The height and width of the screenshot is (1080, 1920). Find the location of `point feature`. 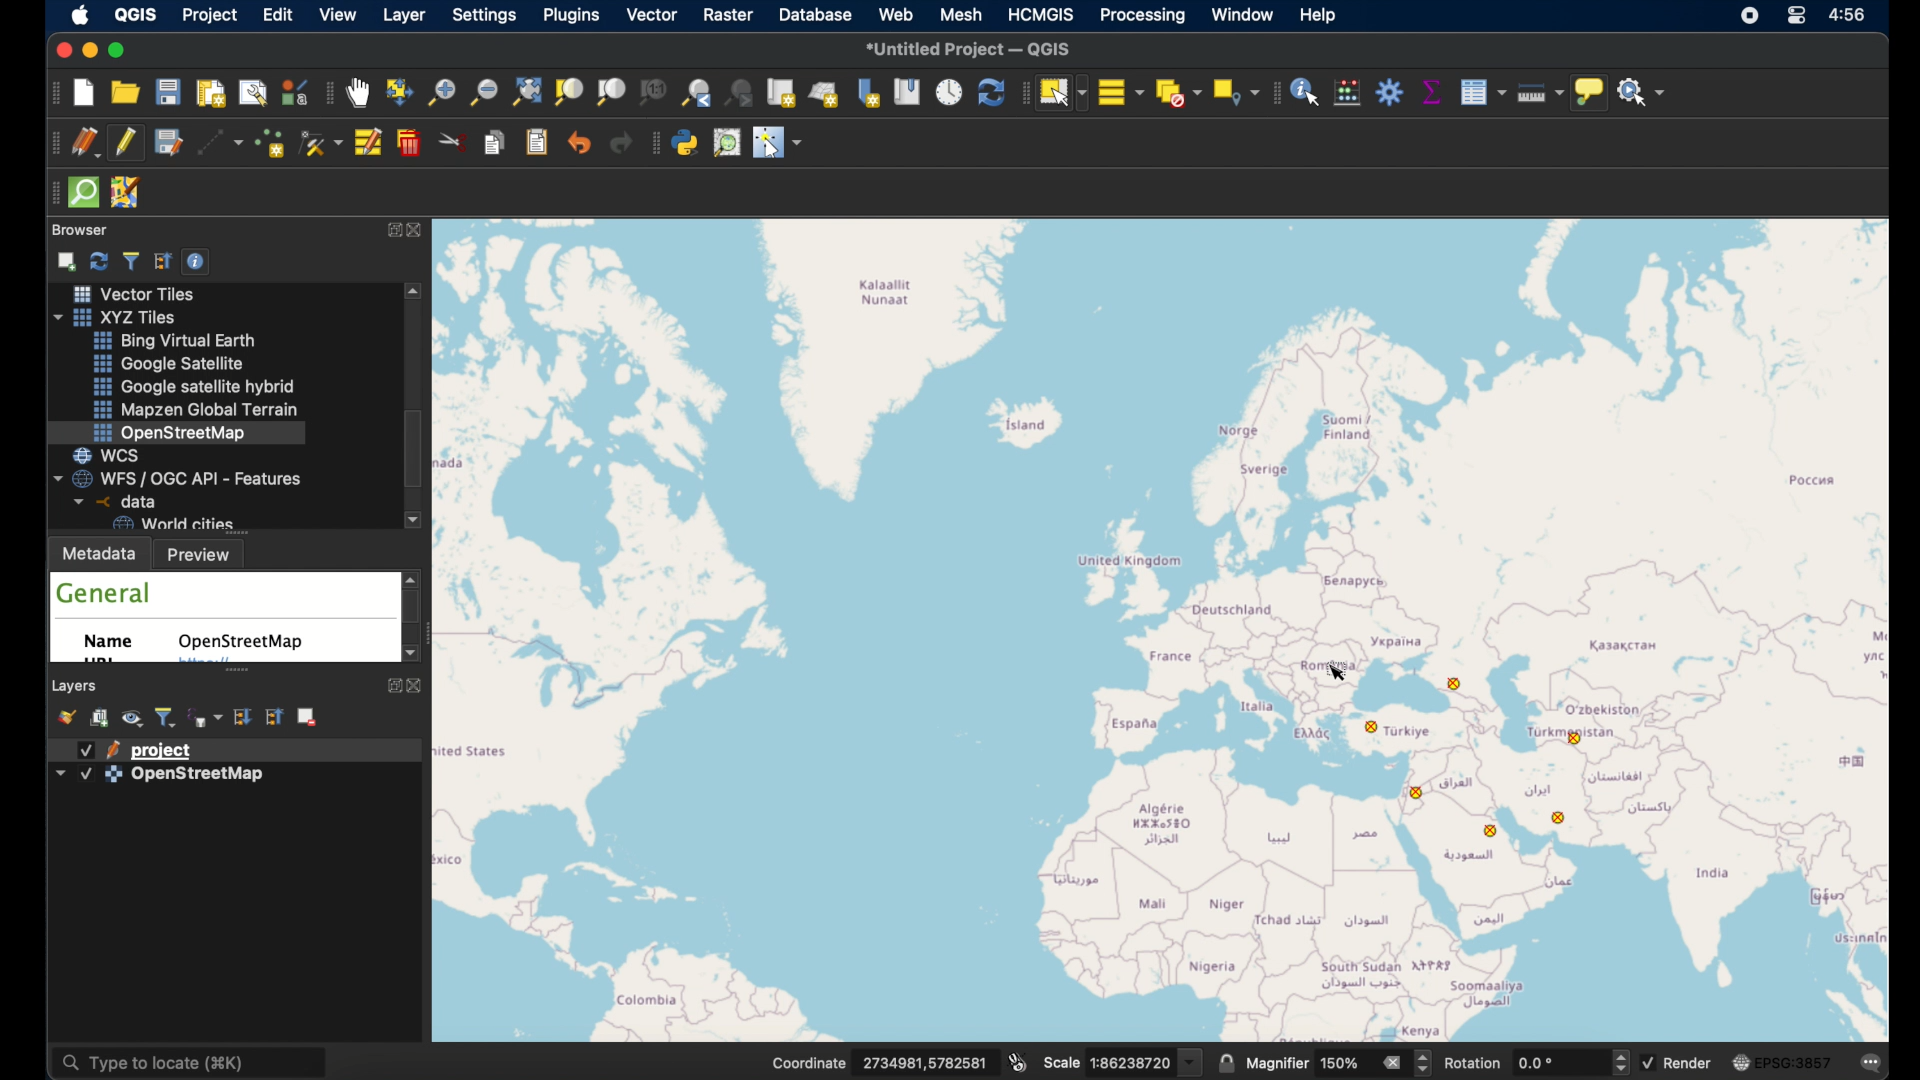

point feature is located at coordinates (1559, 816).